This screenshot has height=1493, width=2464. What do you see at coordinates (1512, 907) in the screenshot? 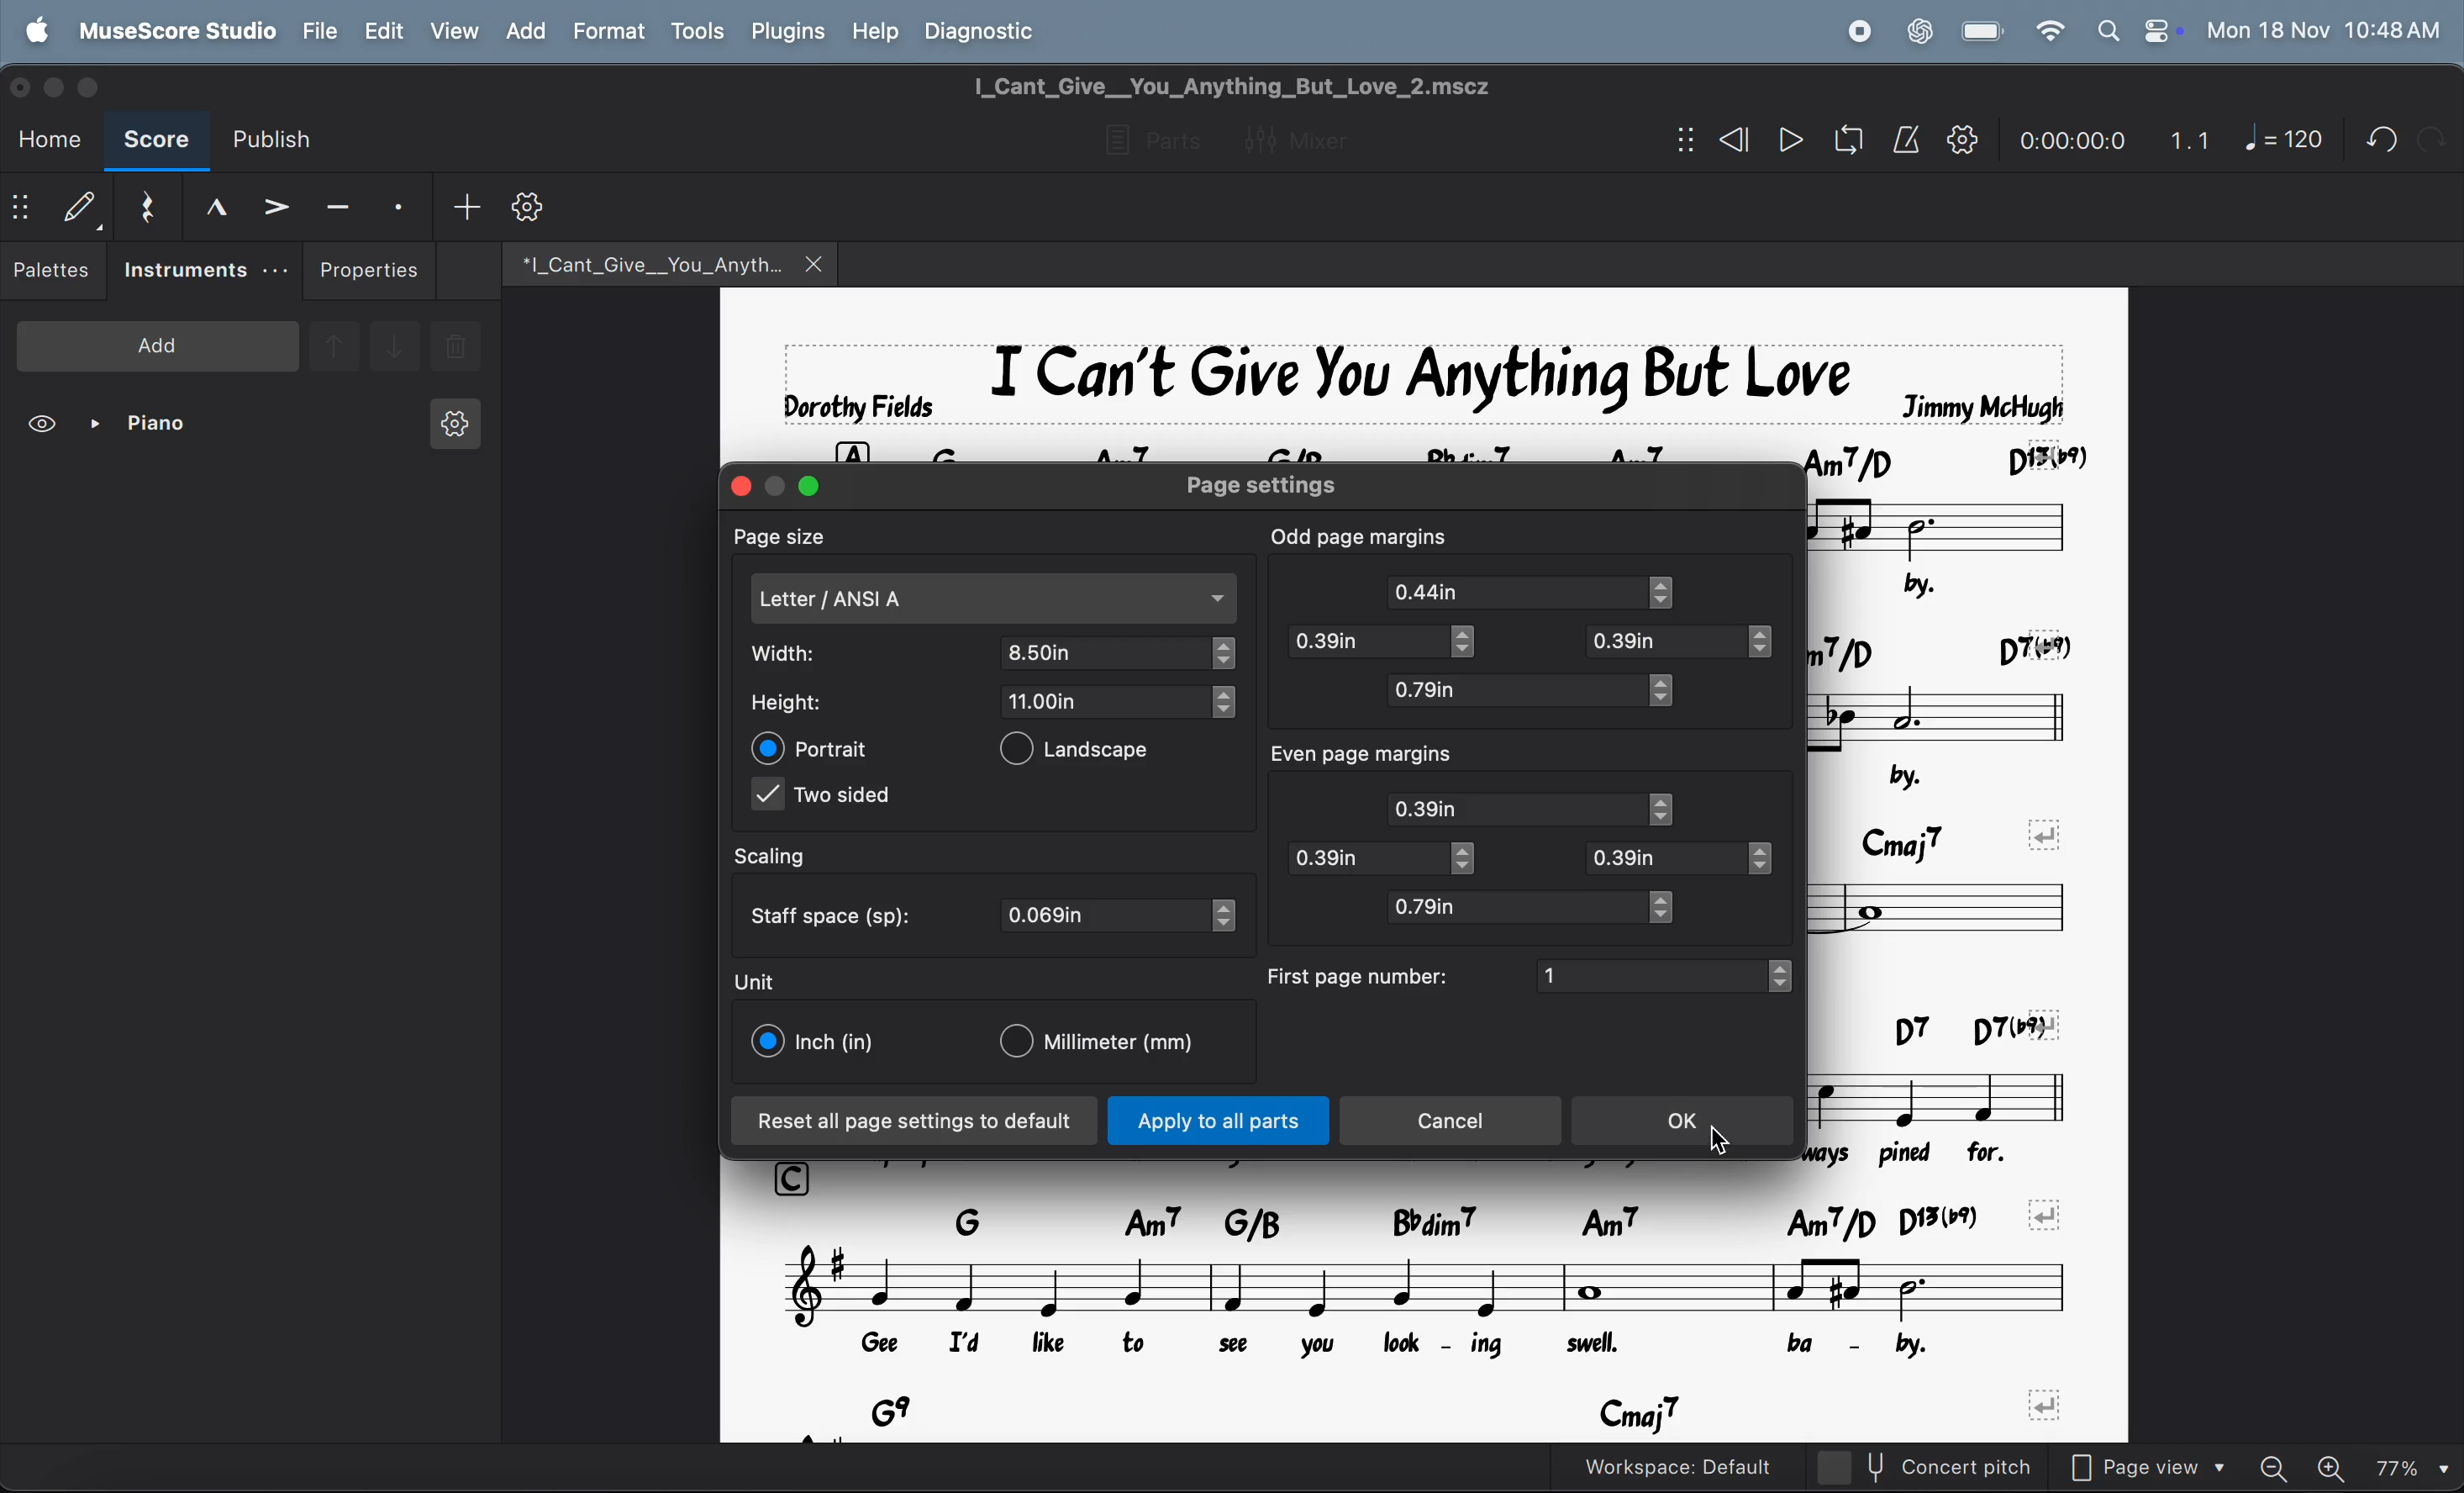
I see `0.79in` at bounding box center [1512, 907].